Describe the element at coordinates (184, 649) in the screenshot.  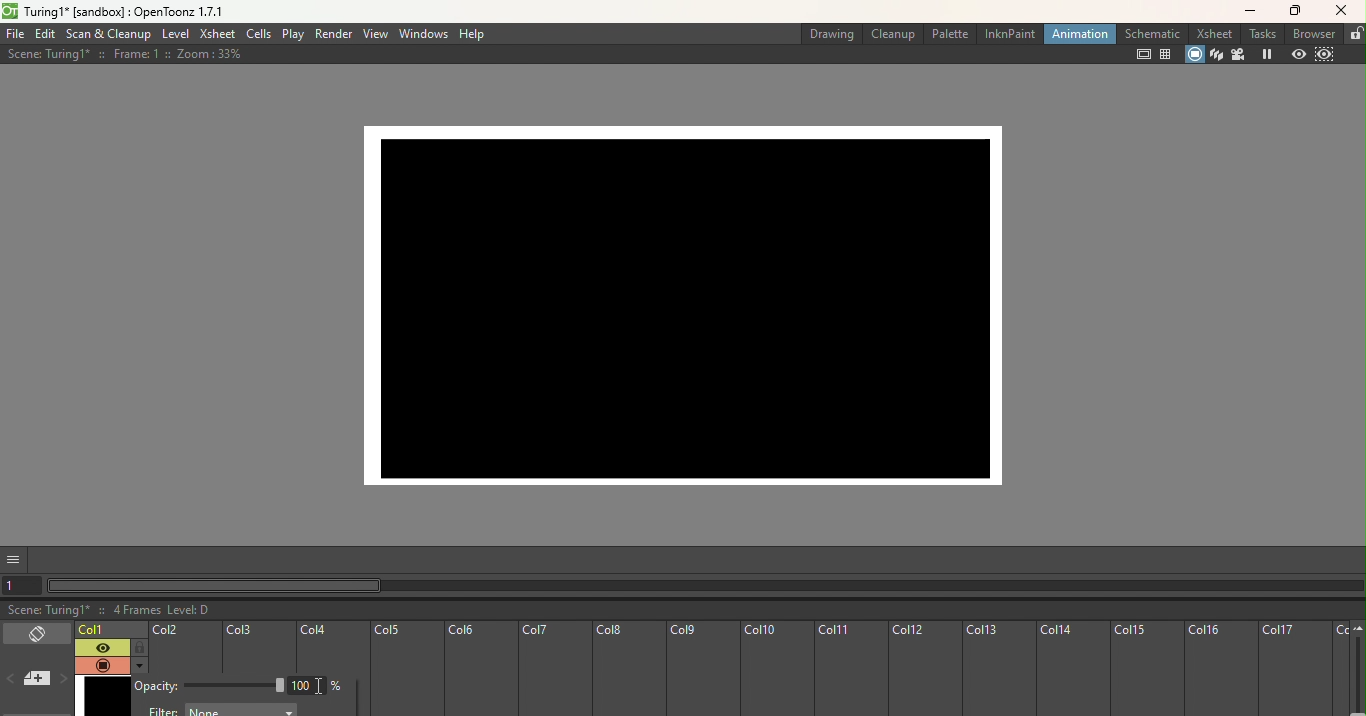
I see `Col2` at that location.